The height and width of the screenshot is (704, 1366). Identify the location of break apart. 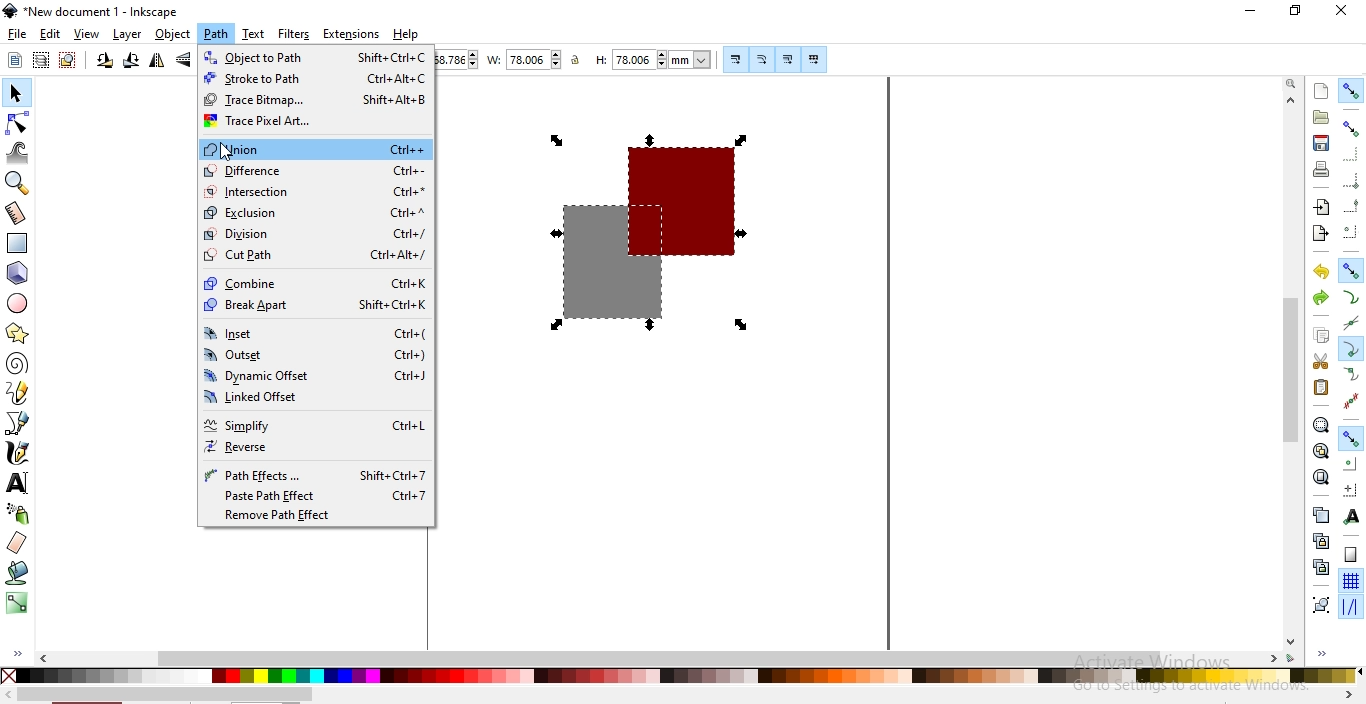
(314, 305).